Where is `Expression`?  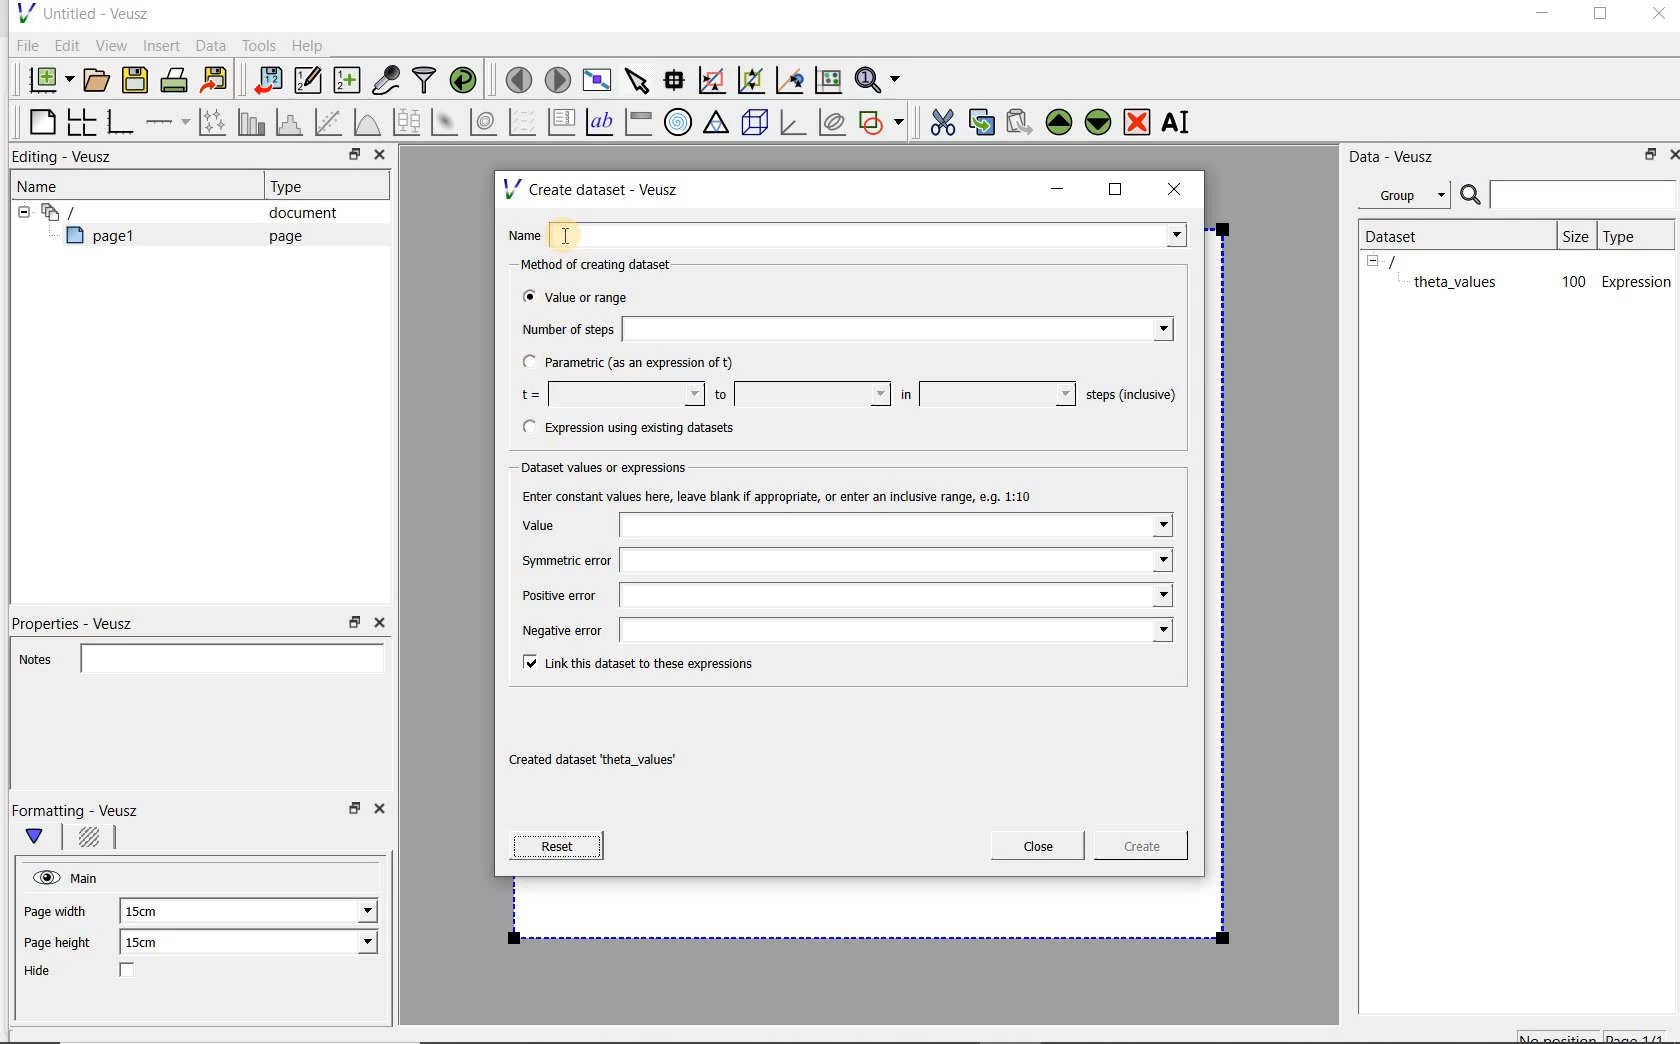
Expression is located at coordinates (1637, 281).